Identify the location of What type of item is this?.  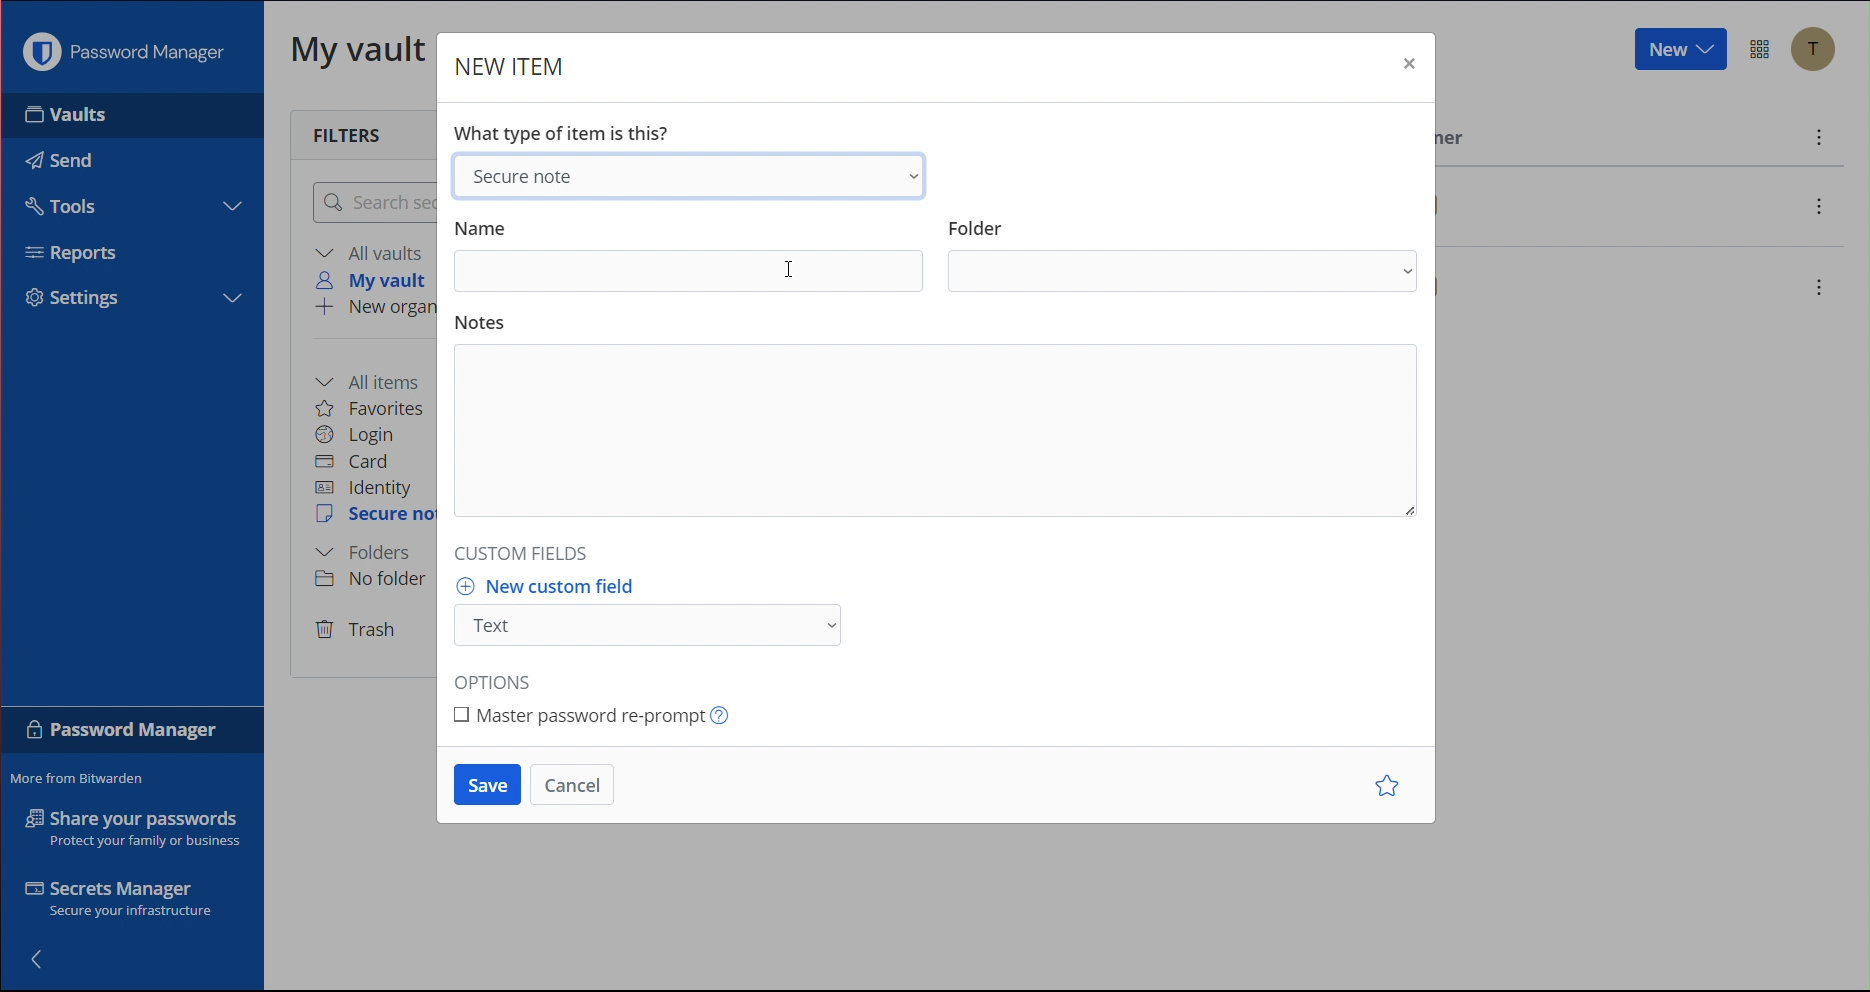
(567, 130).